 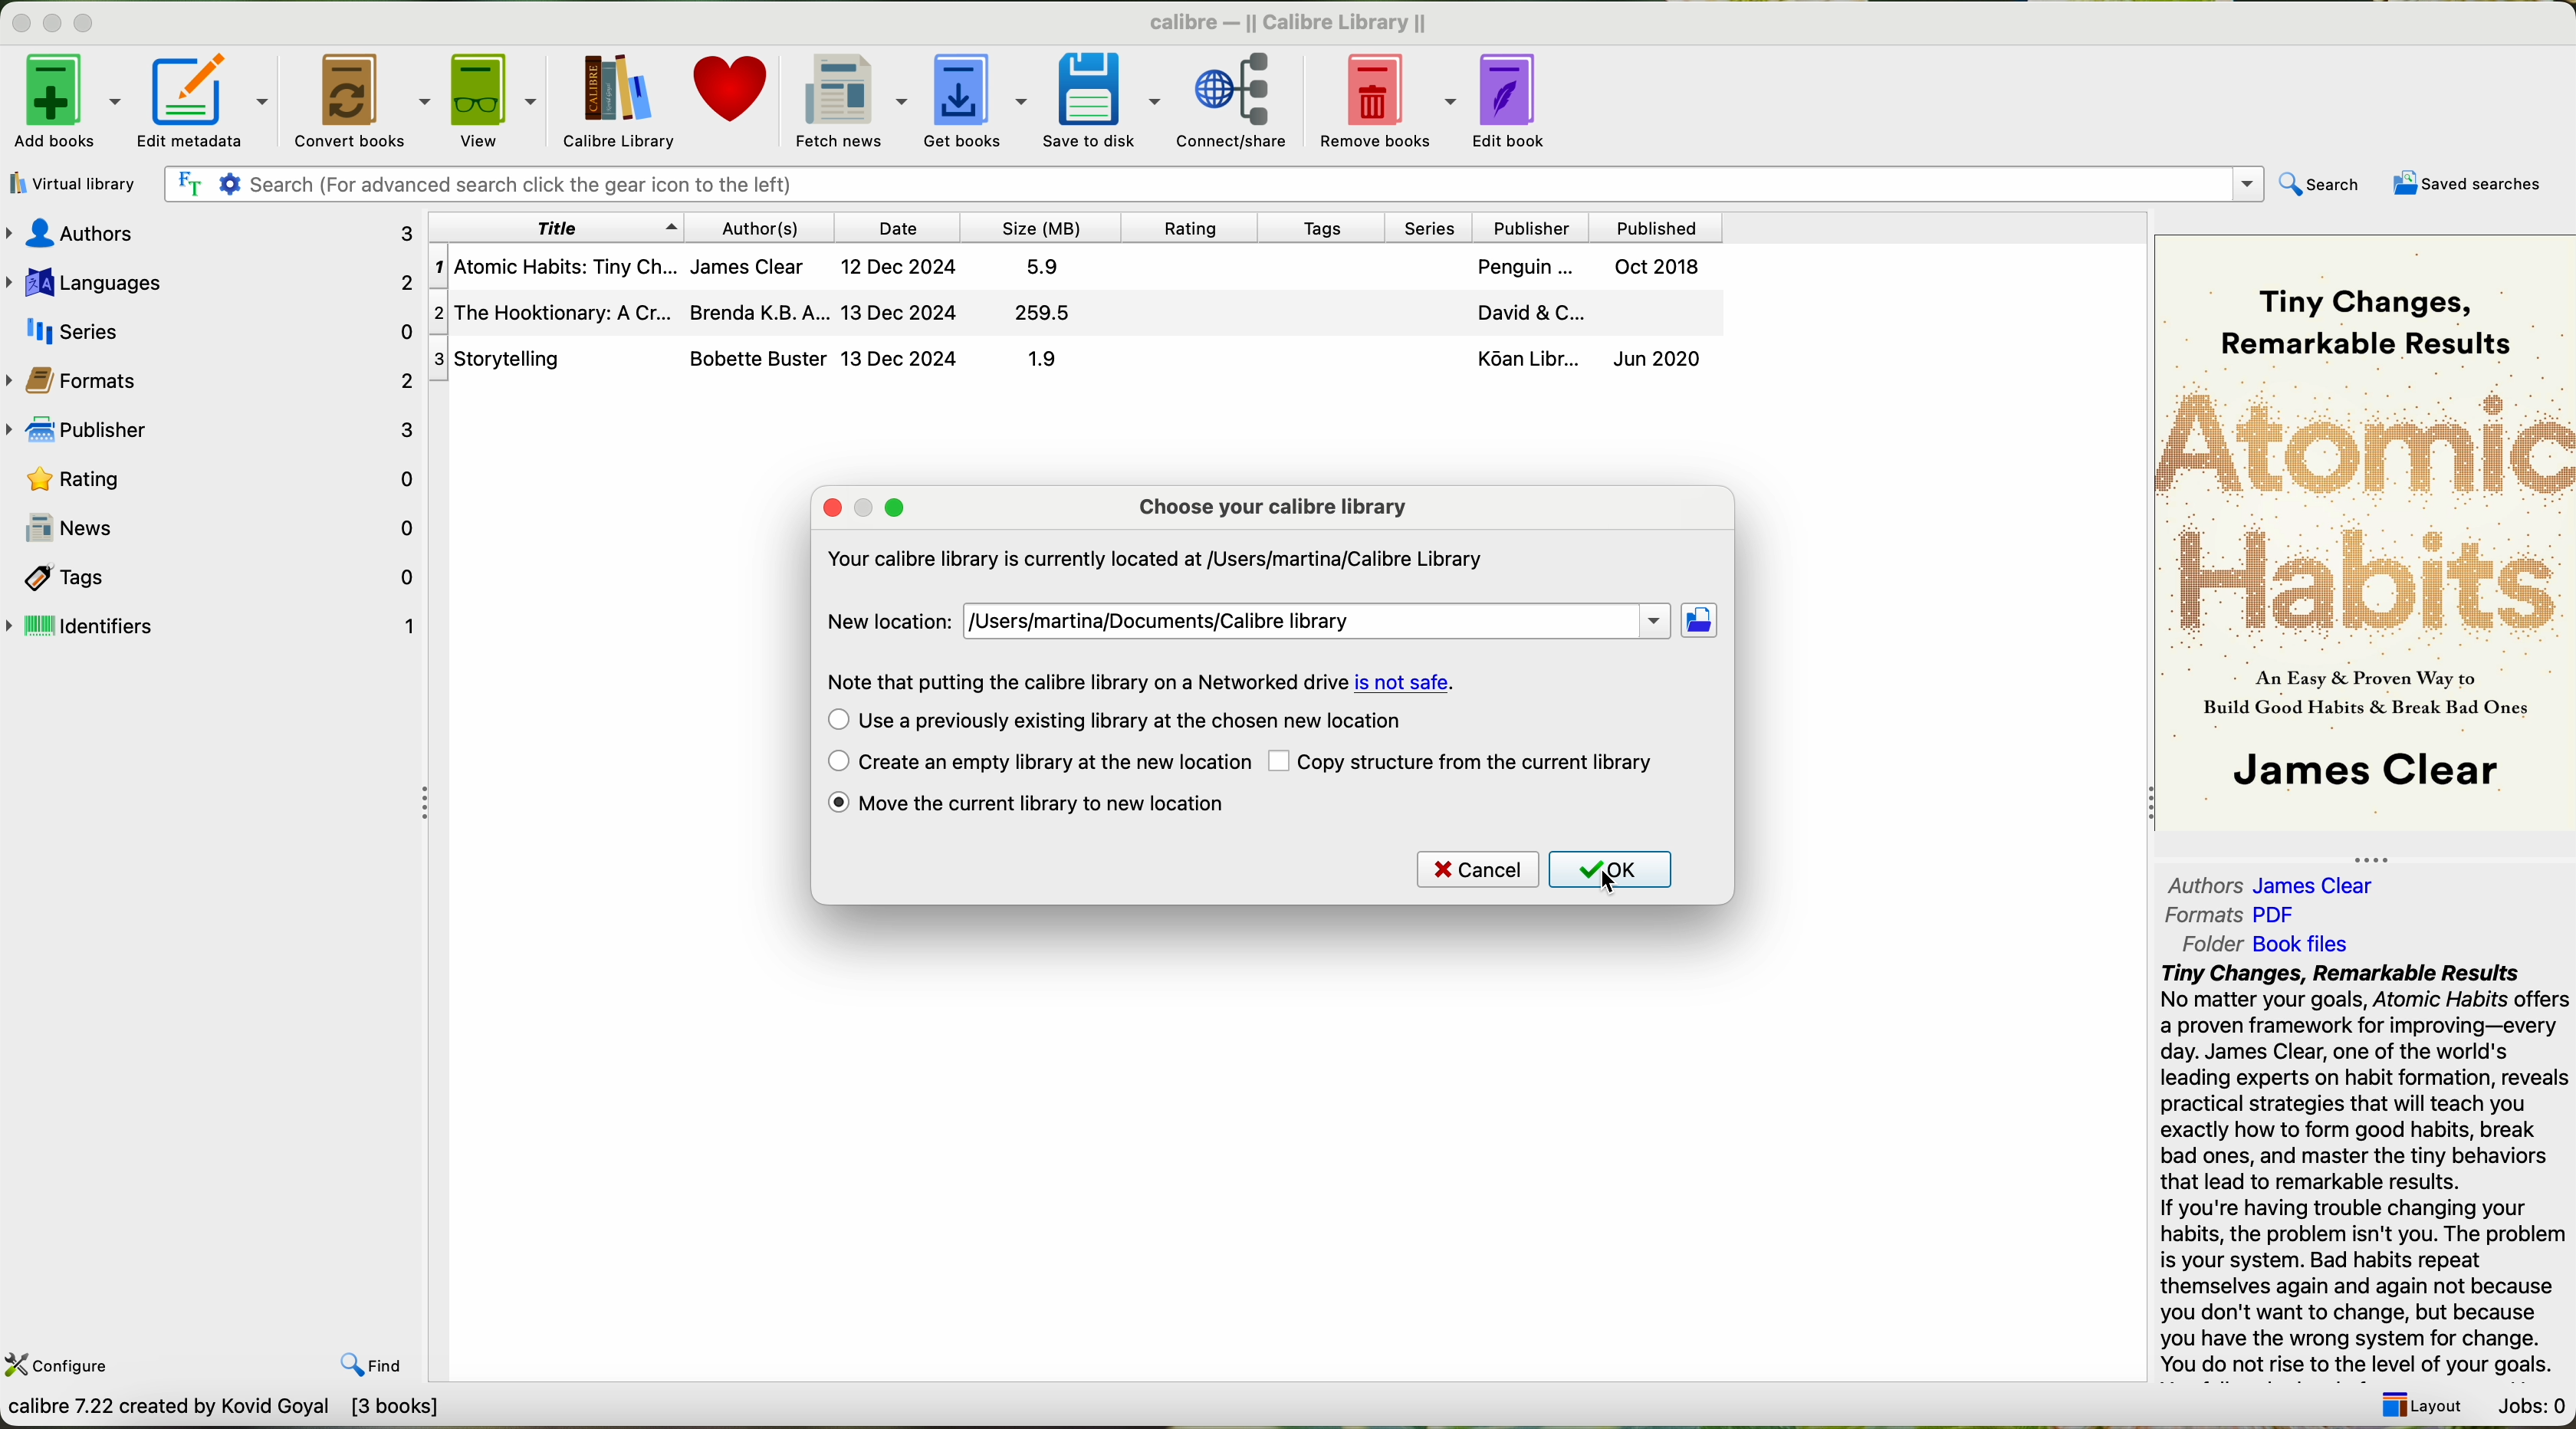 What do you see at coordinates (213, 627) in the screenshot?
I see `identifiers` at bounding box center [213, 627].